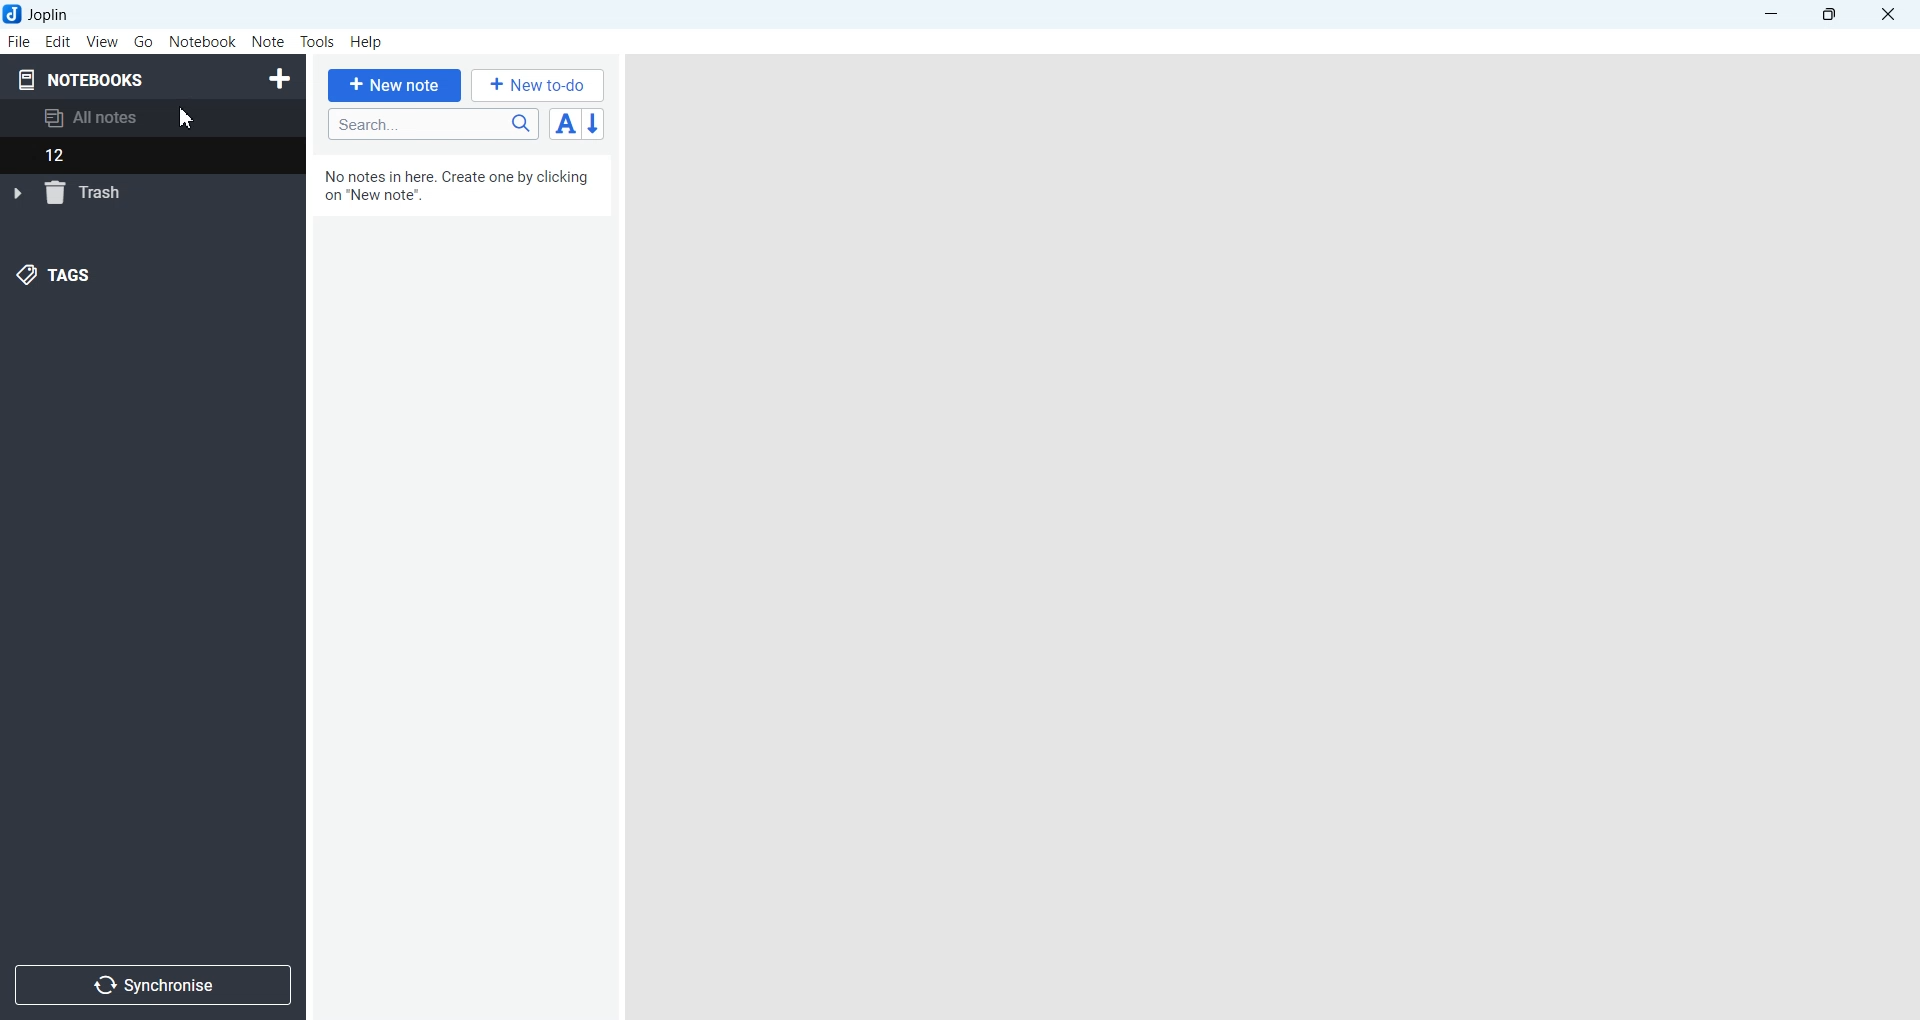  What do you see at coordinates (281, 76) in the screenshot?
I see `Create Notebook` at bounding box center [281, 76].